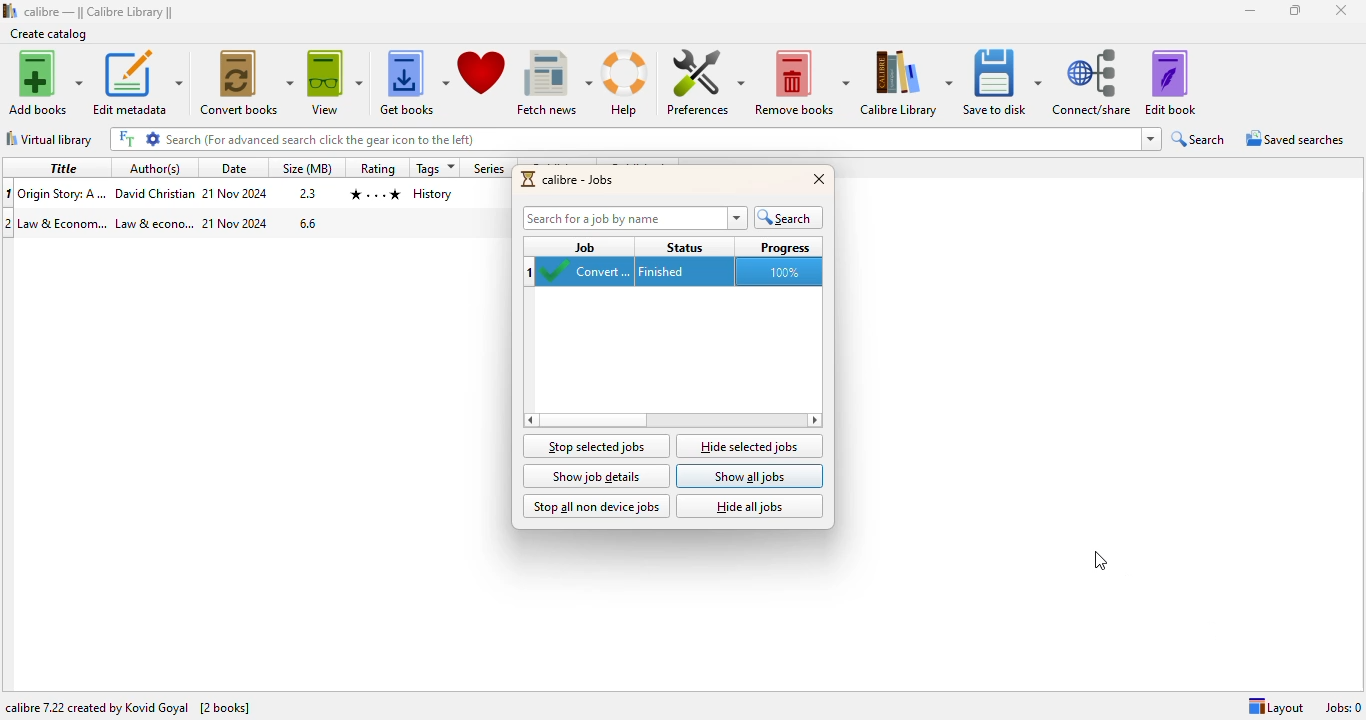 Image resolution: width=1366 pixels, height=720 pixels. Describe the element at coordinates (579, 180) in the screenshot. I see `calibre - jobs` at that location.